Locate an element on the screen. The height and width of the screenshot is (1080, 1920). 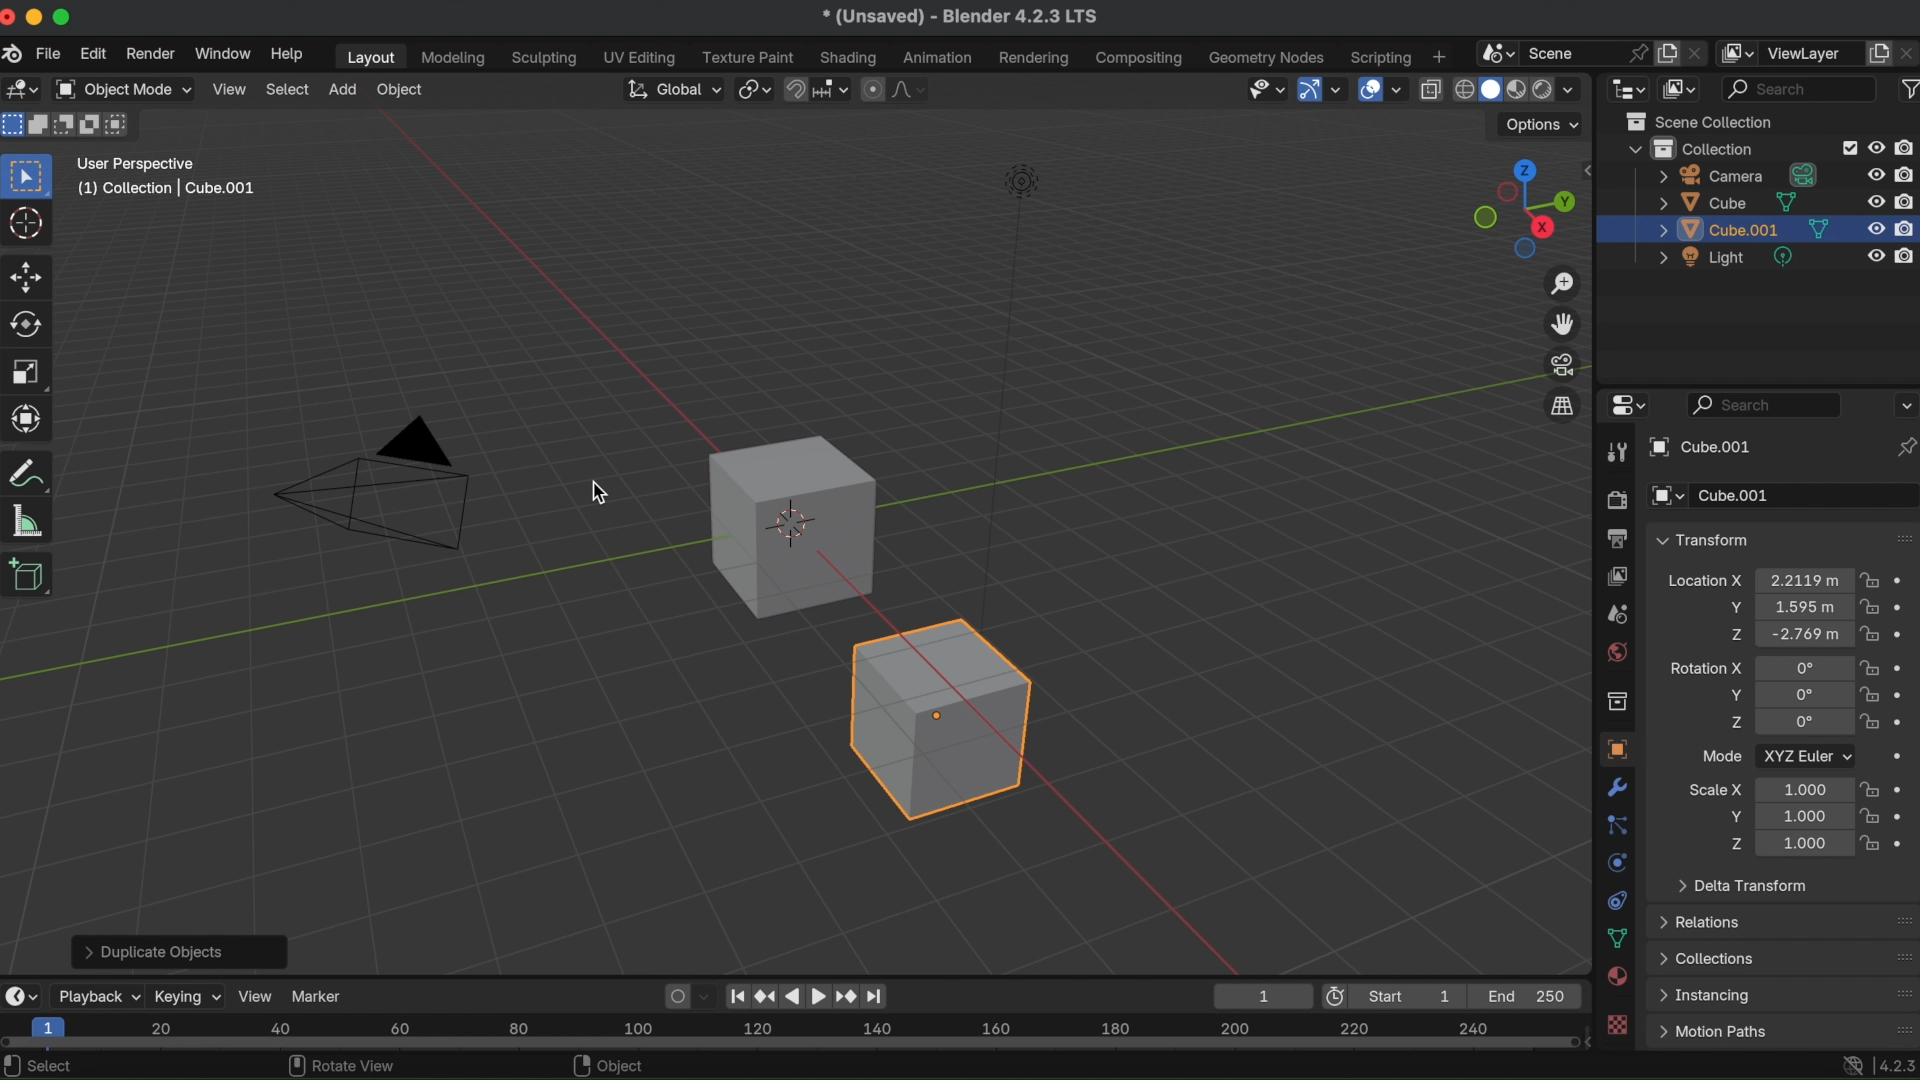
editor type is located at coordinates (1628, 87).